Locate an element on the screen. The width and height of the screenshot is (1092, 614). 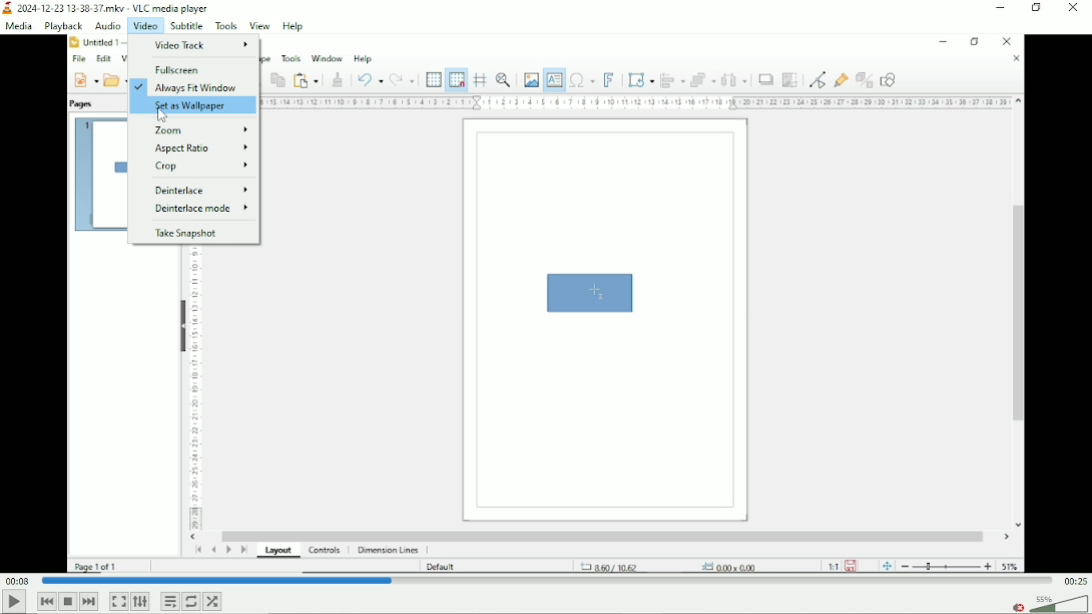
Toggle video in fullscreen is located at coordinates (118, 602).